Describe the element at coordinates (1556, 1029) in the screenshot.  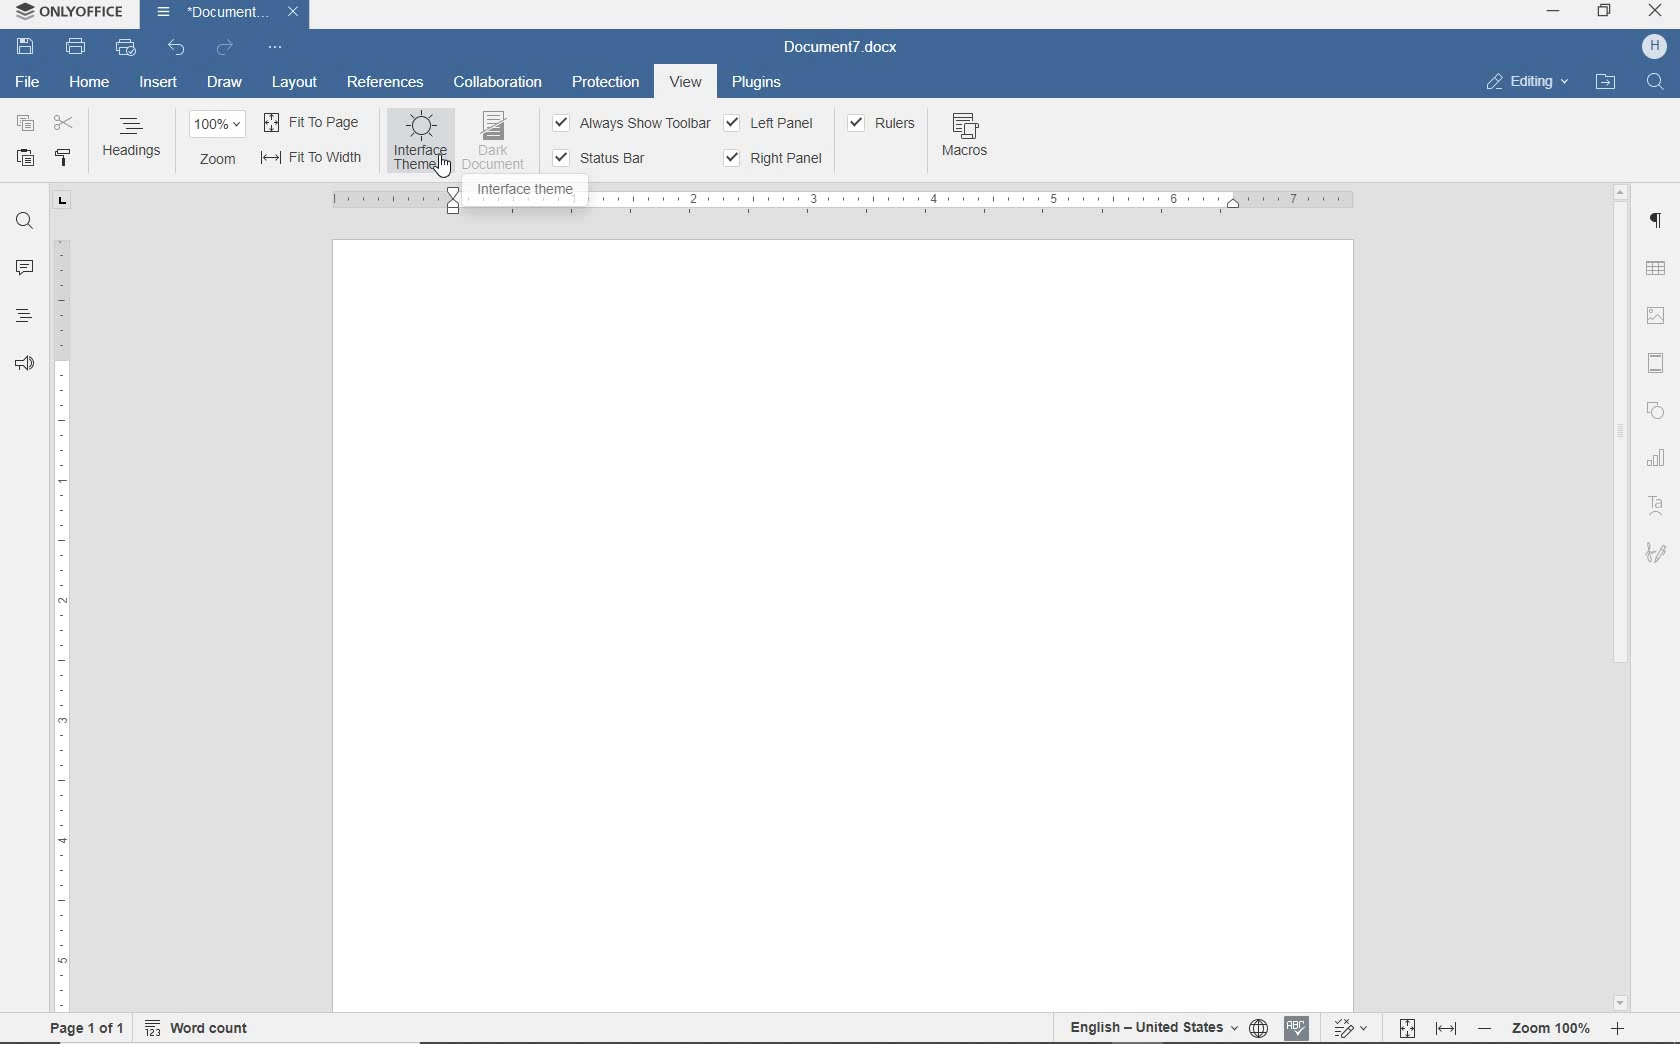
I see `ZOOM OUT OR ZOOM IN` at that location.